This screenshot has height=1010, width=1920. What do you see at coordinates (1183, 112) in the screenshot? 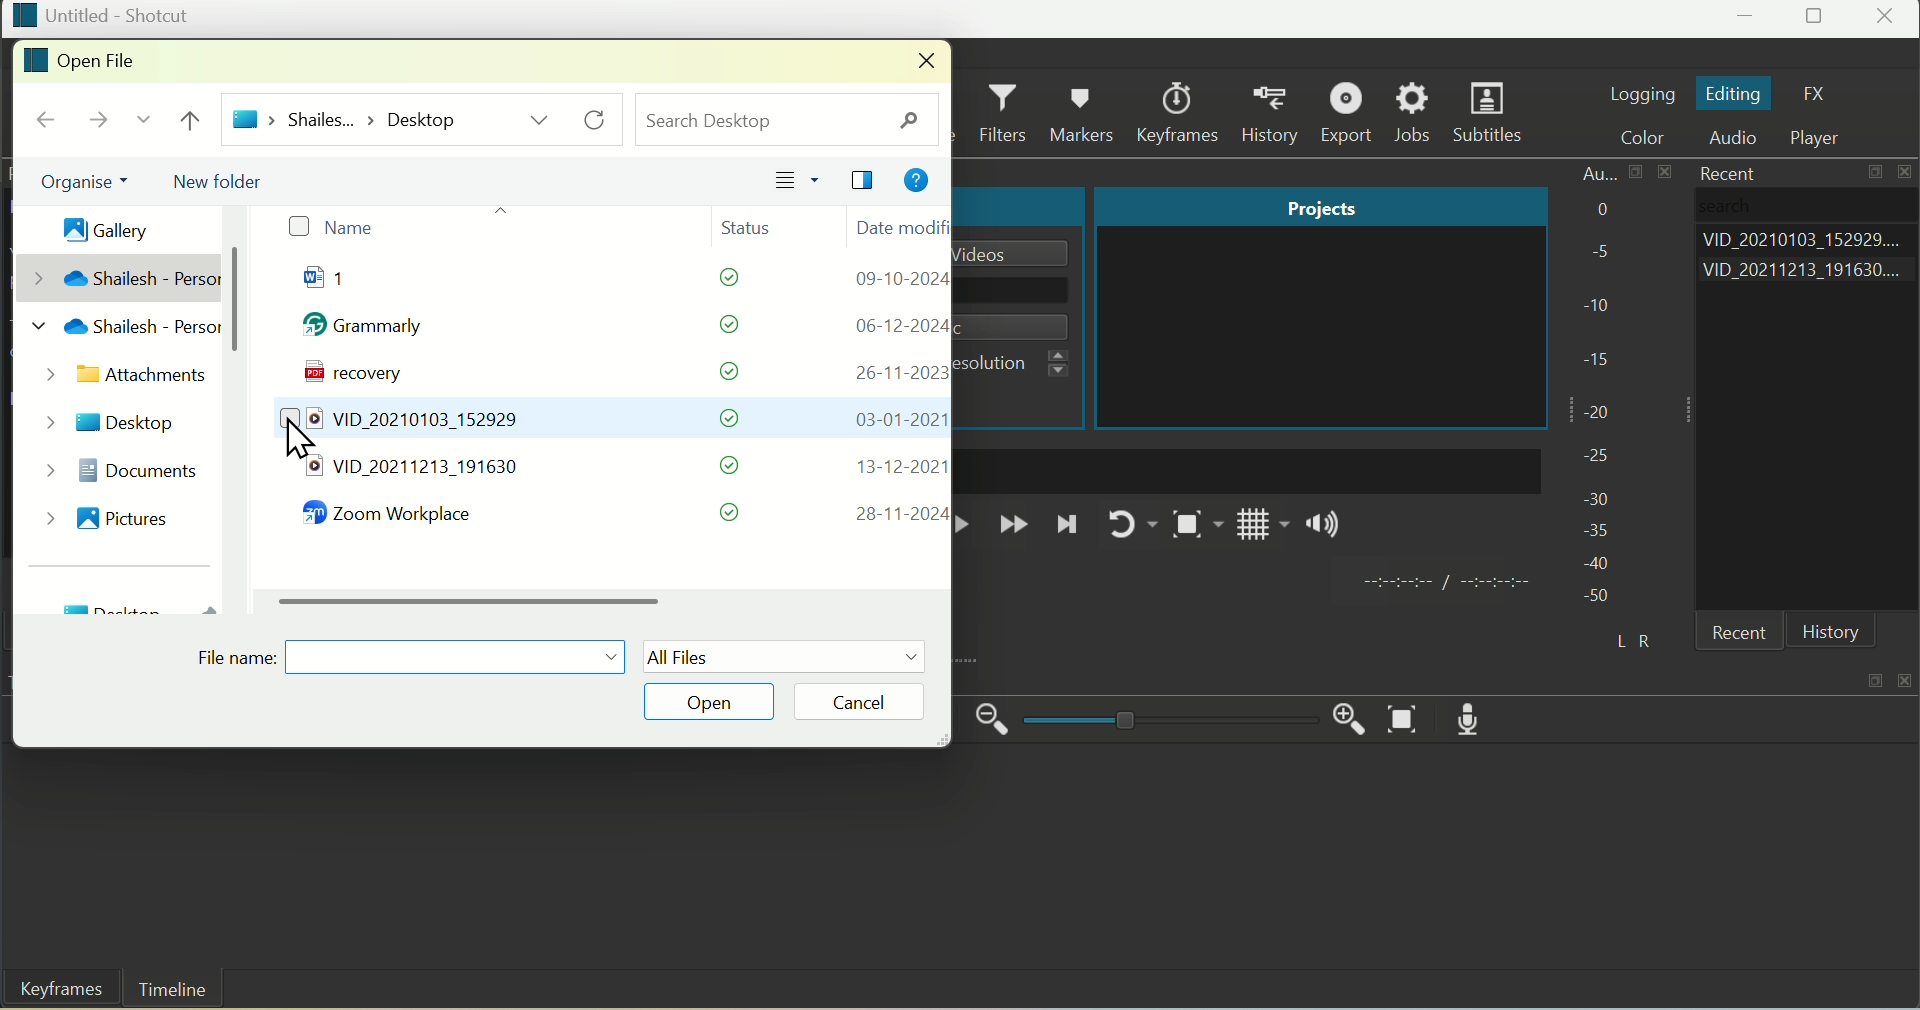
I see `Keyframes` at bounding box center [1183, 112].